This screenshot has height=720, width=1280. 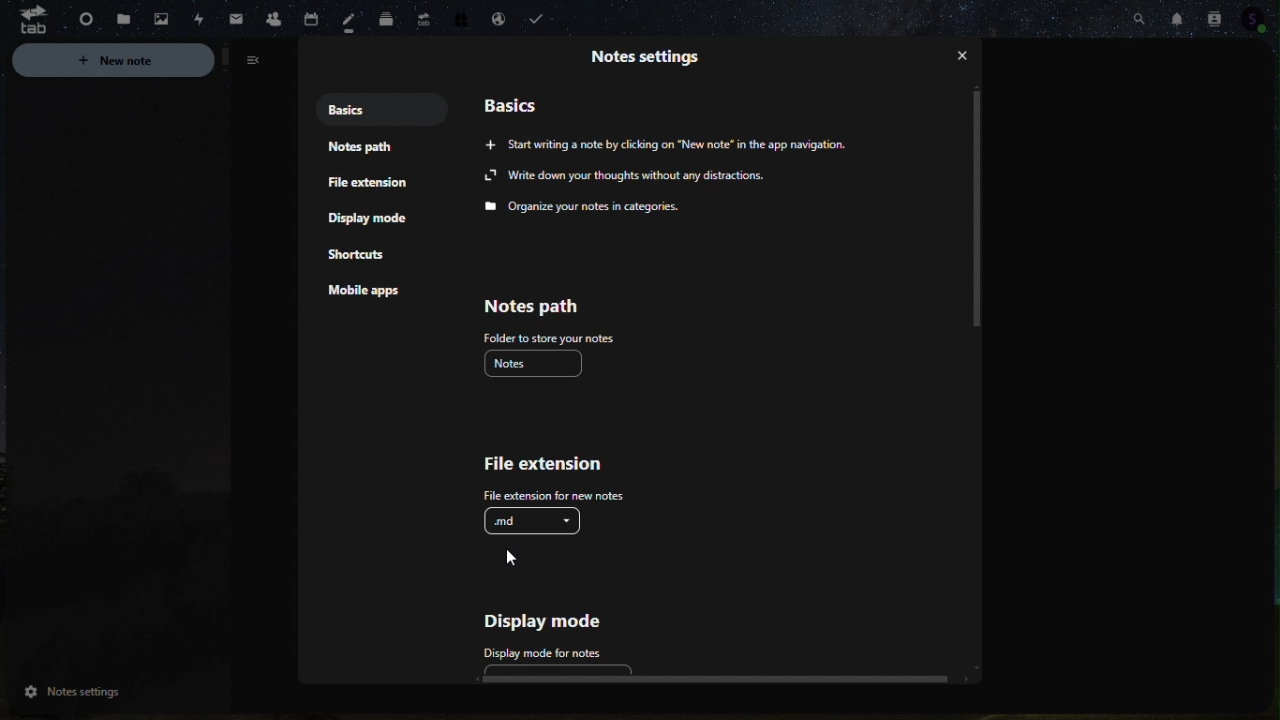 I want to click on Note path, so click(x=548, y=305).